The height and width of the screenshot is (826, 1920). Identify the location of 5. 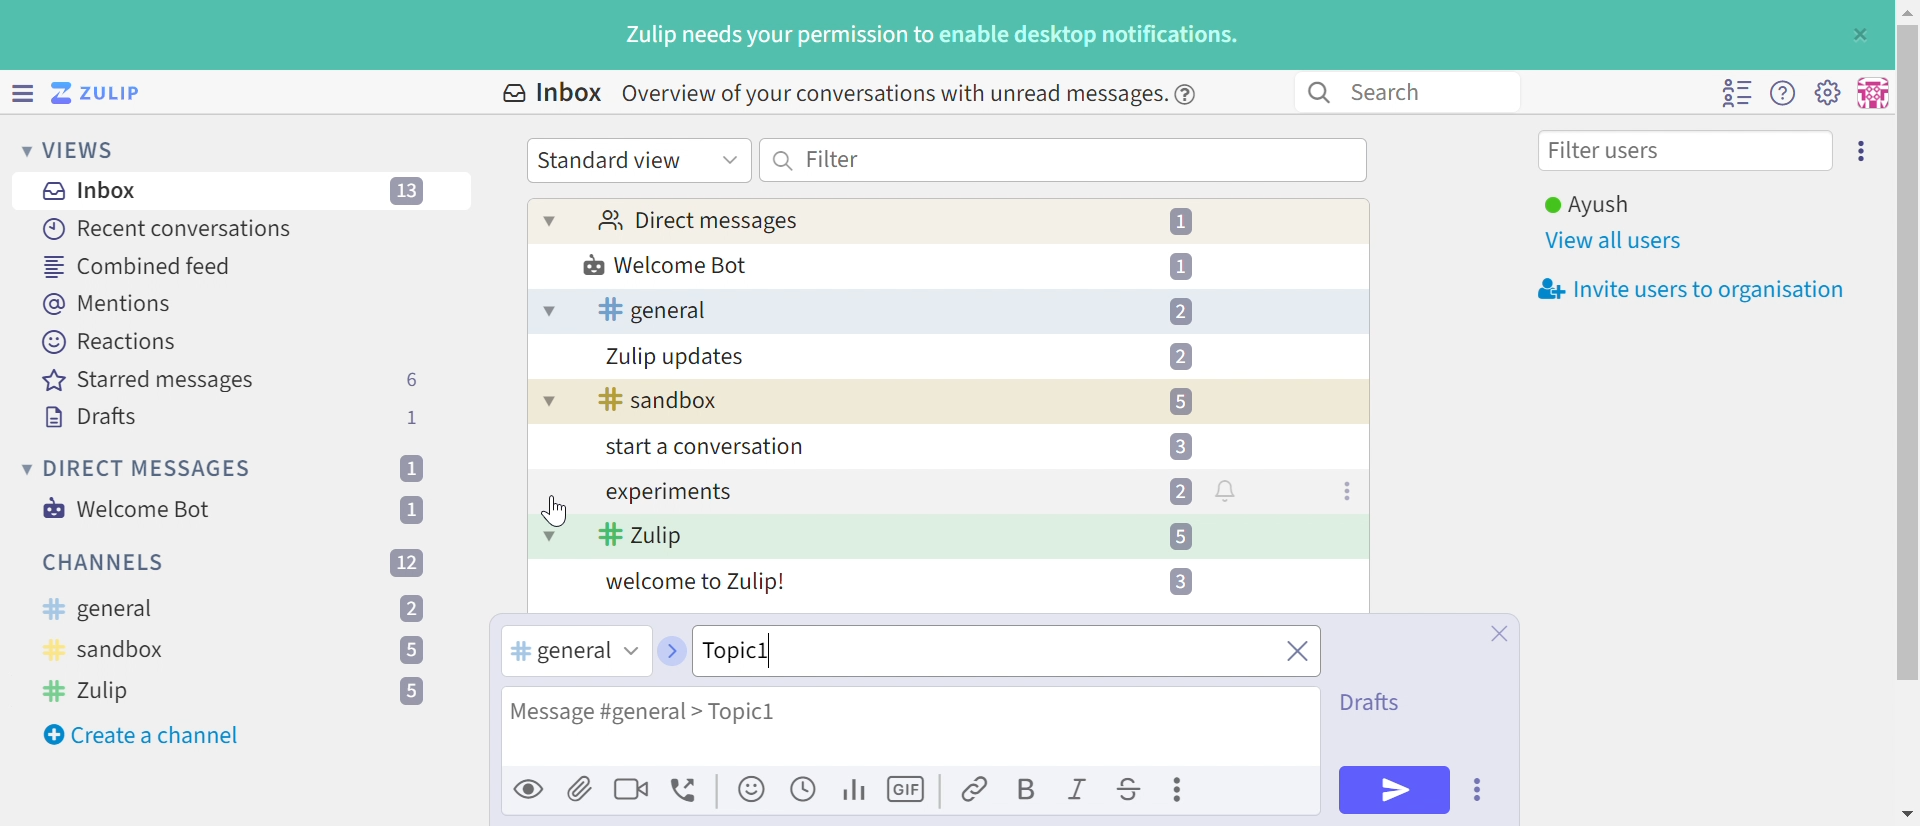
(412, 692).